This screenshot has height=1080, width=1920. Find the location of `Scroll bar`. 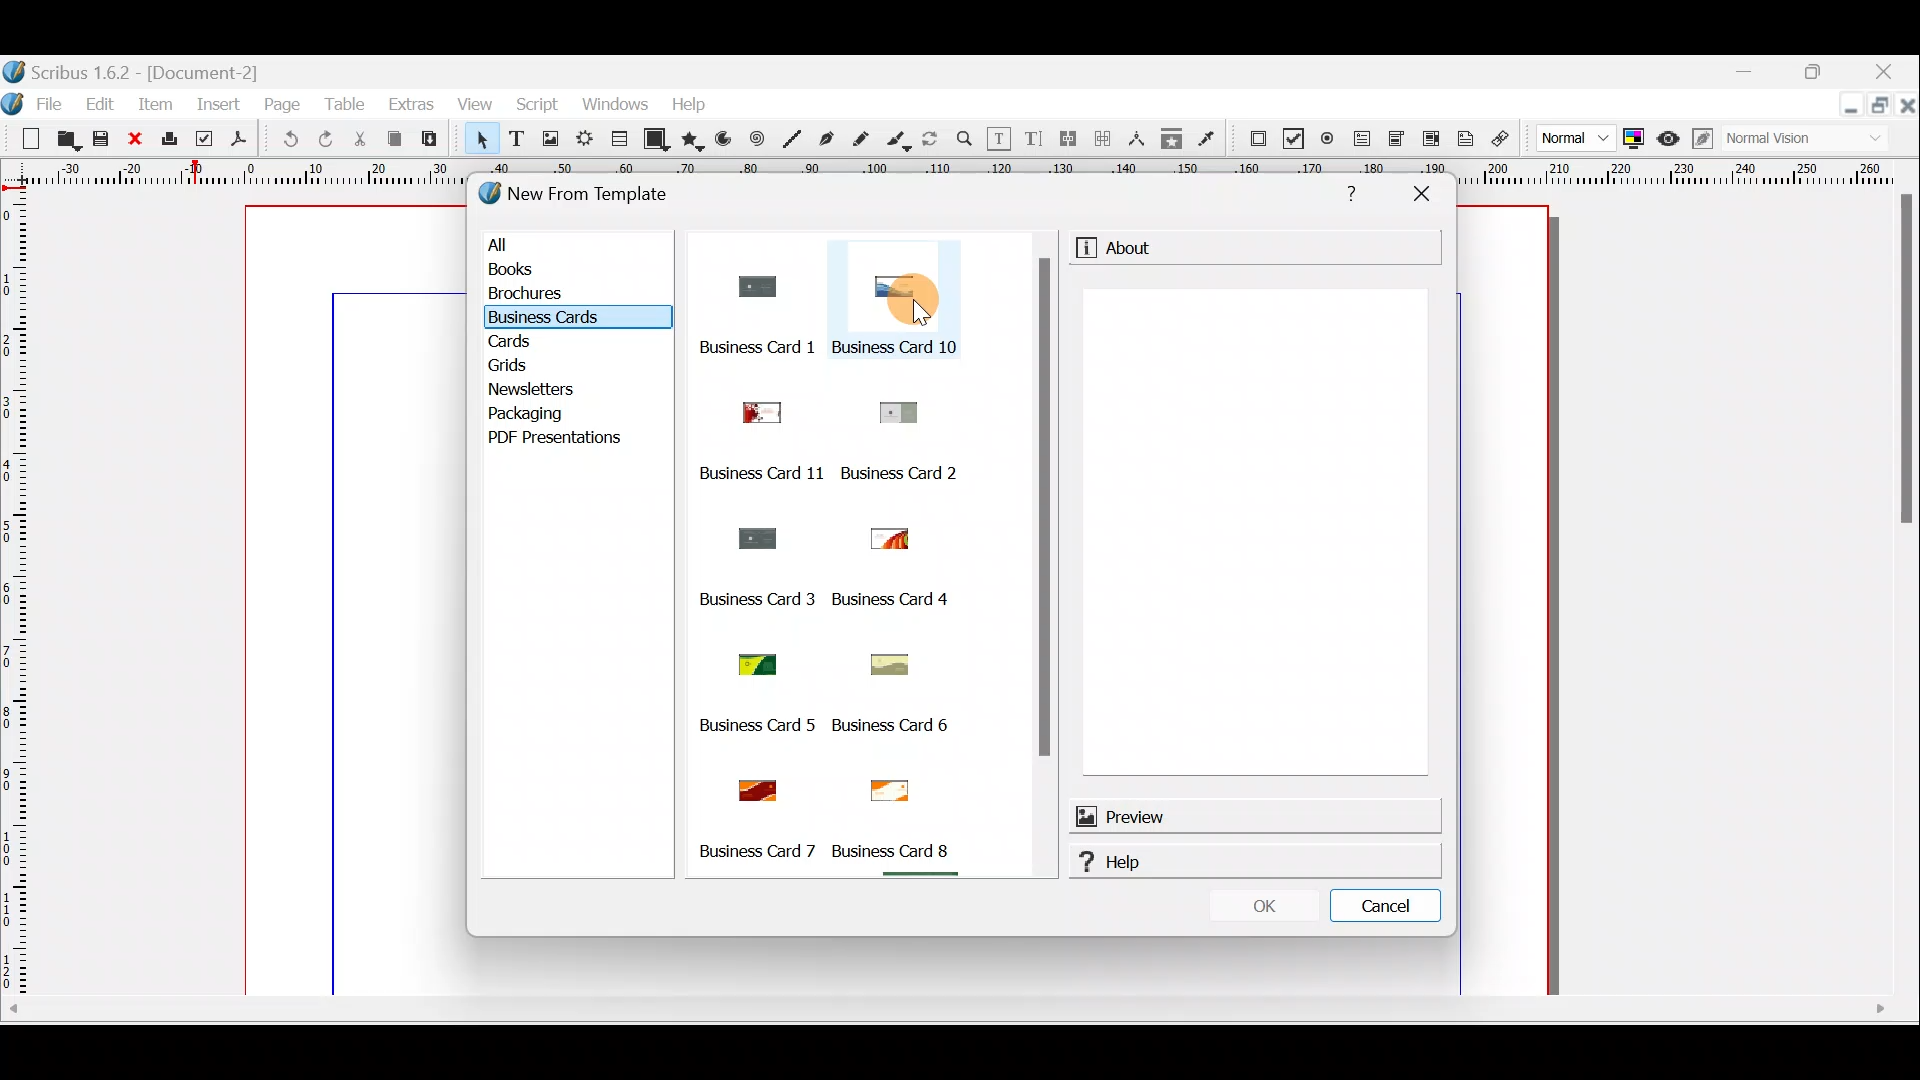

Scroll bar is located at coordinates (1044, 566).